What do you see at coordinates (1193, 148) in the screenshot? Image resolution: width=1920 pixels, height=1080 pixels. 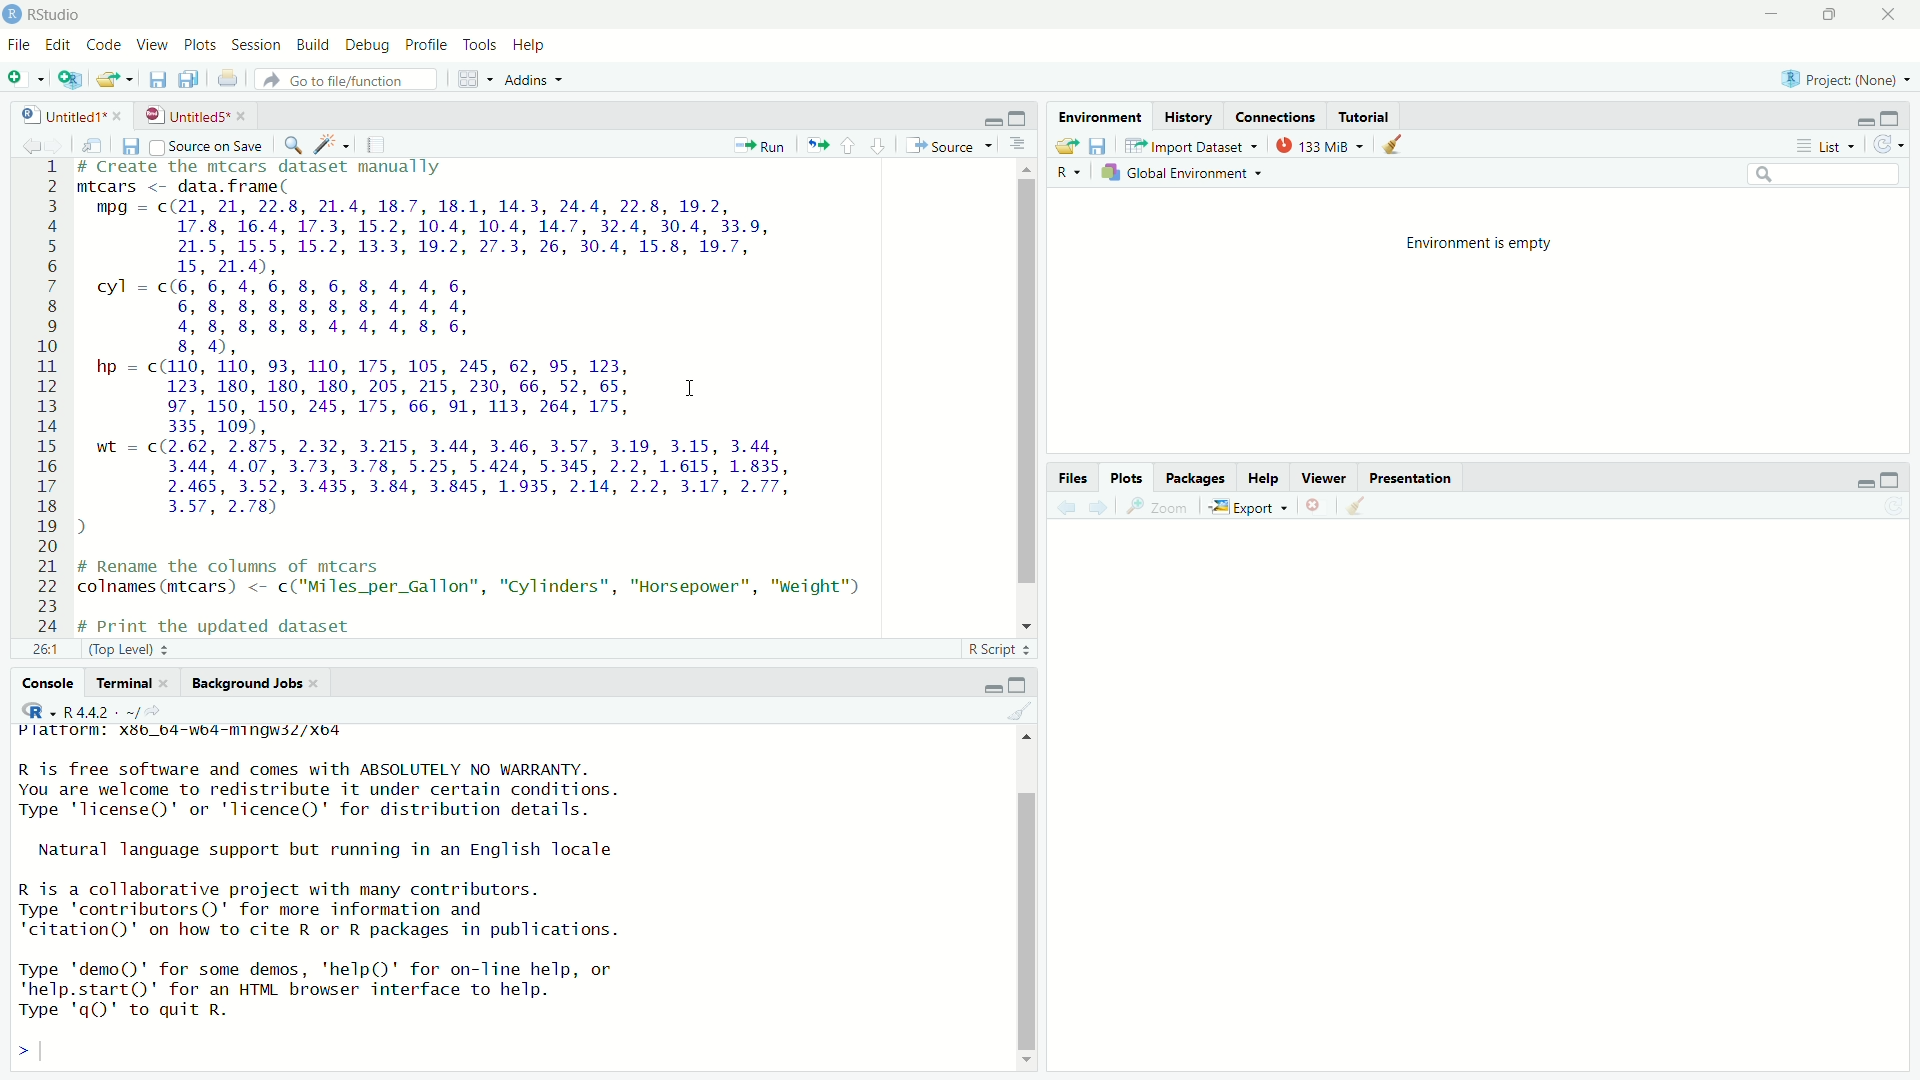 I see `"Import Dataset ~` at bounding box center [1193, 148].